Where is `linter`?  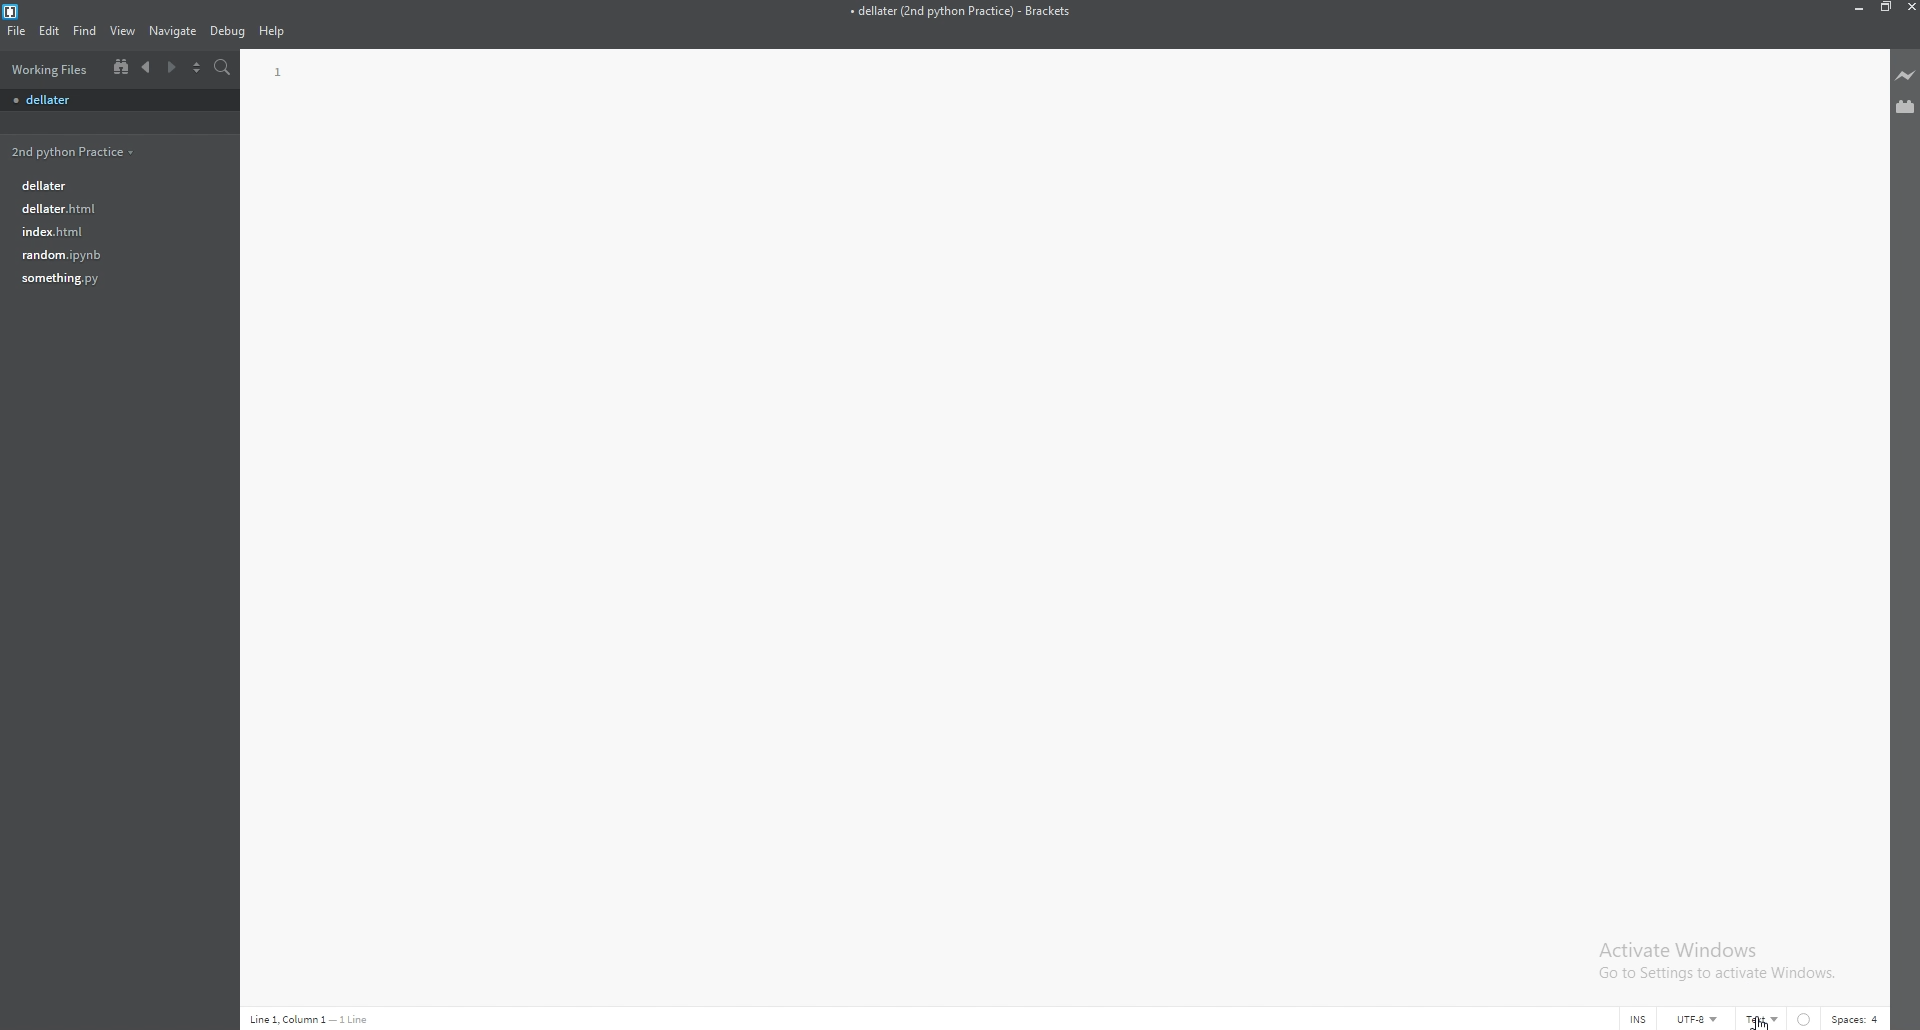
linter is located at coordinates (1805, 1020).